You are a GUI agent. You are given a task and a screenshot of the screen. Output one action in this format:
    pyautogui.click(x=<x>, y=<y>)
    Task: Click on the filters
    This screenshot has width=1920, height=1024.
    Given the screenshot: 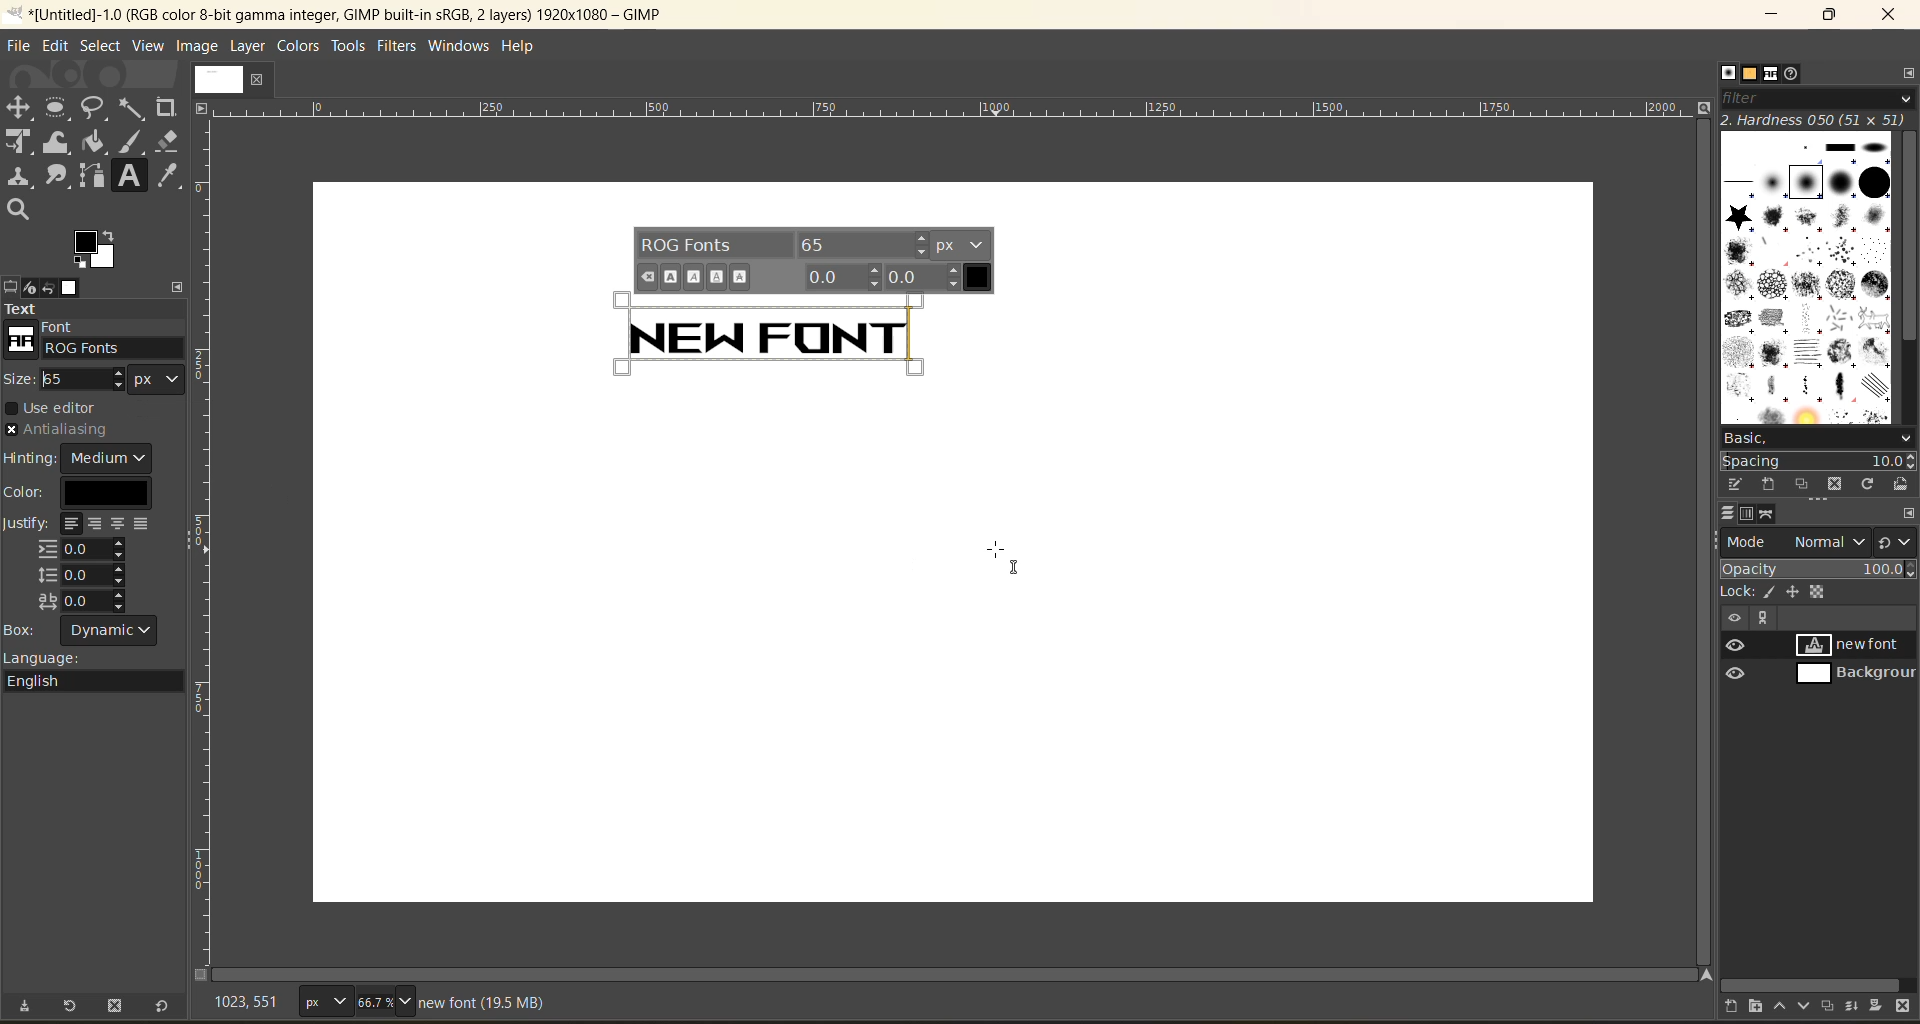 What is the action you would take?
    pyautogui.click(x=402, y=47)
    